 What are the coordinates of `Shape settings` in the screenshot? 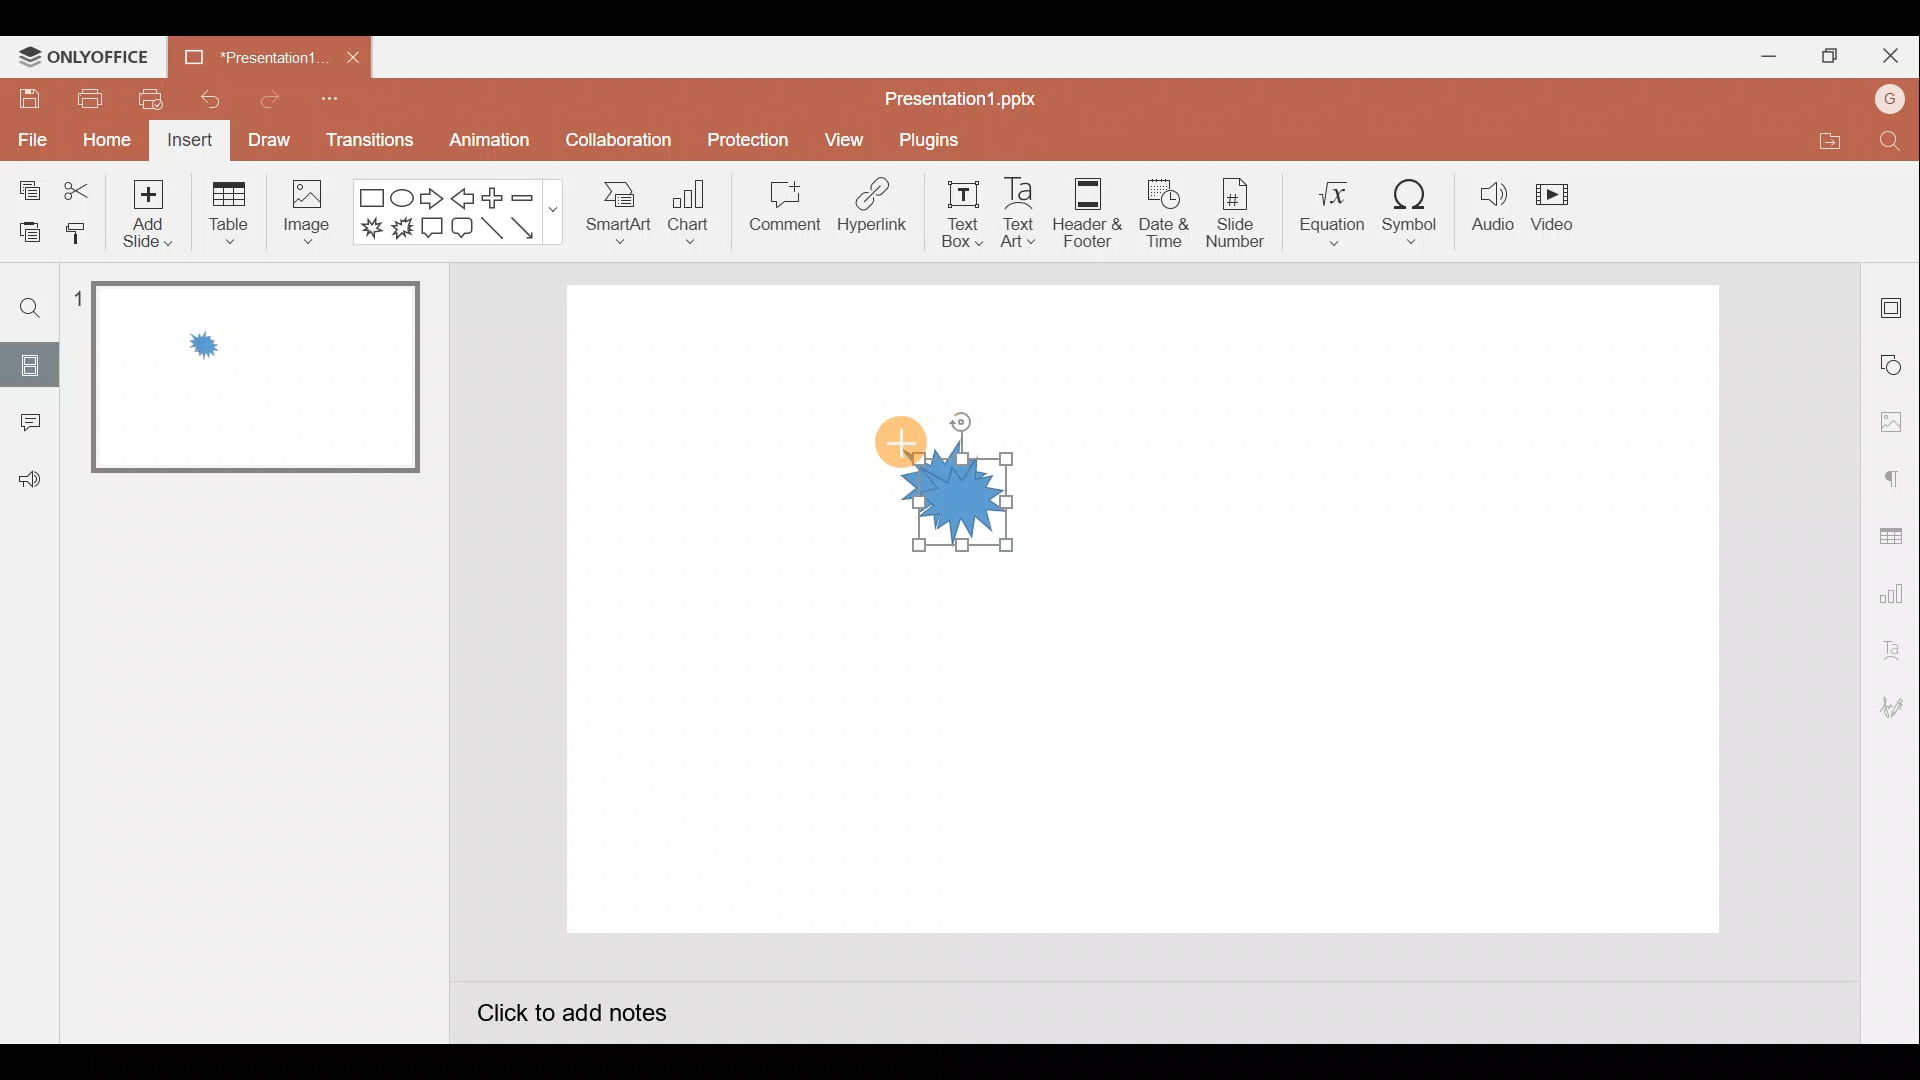 It's located at (1895, 363).